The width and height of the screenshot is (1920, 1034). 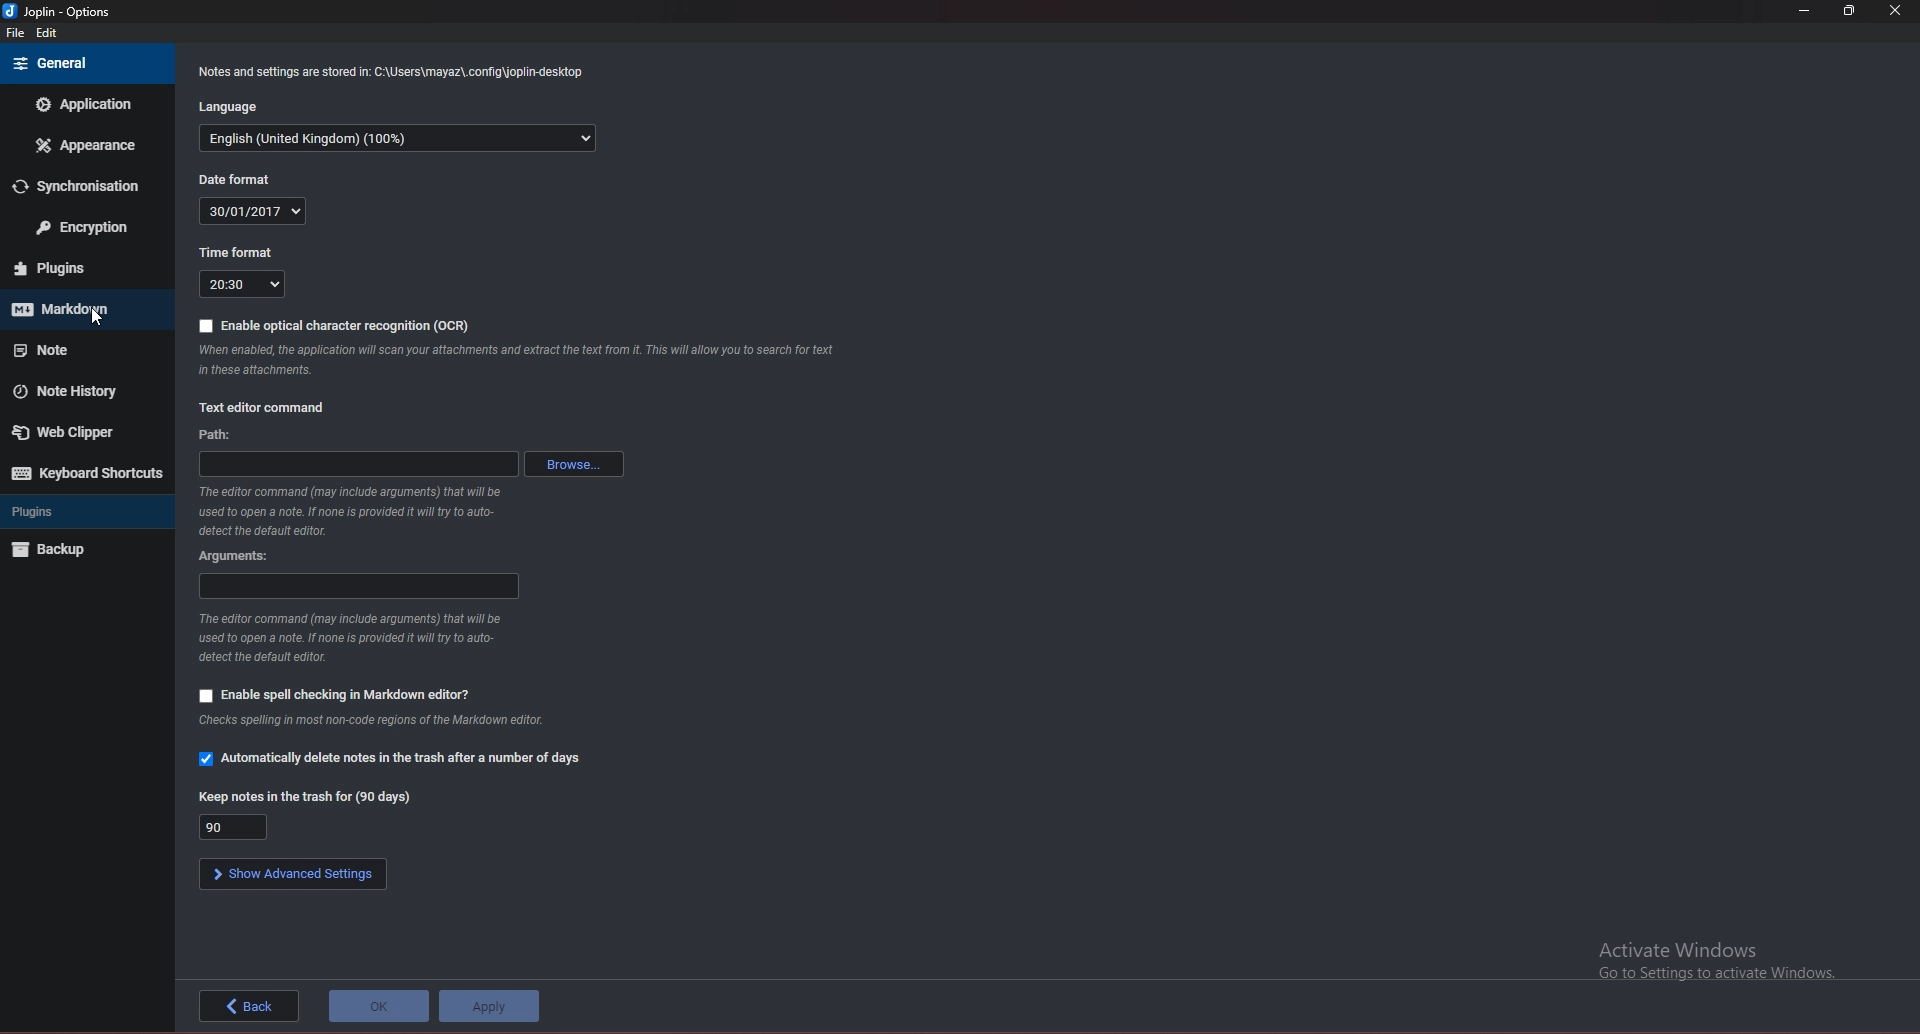 I want to click on keep notes in trash for, so click(x=307, y=795).